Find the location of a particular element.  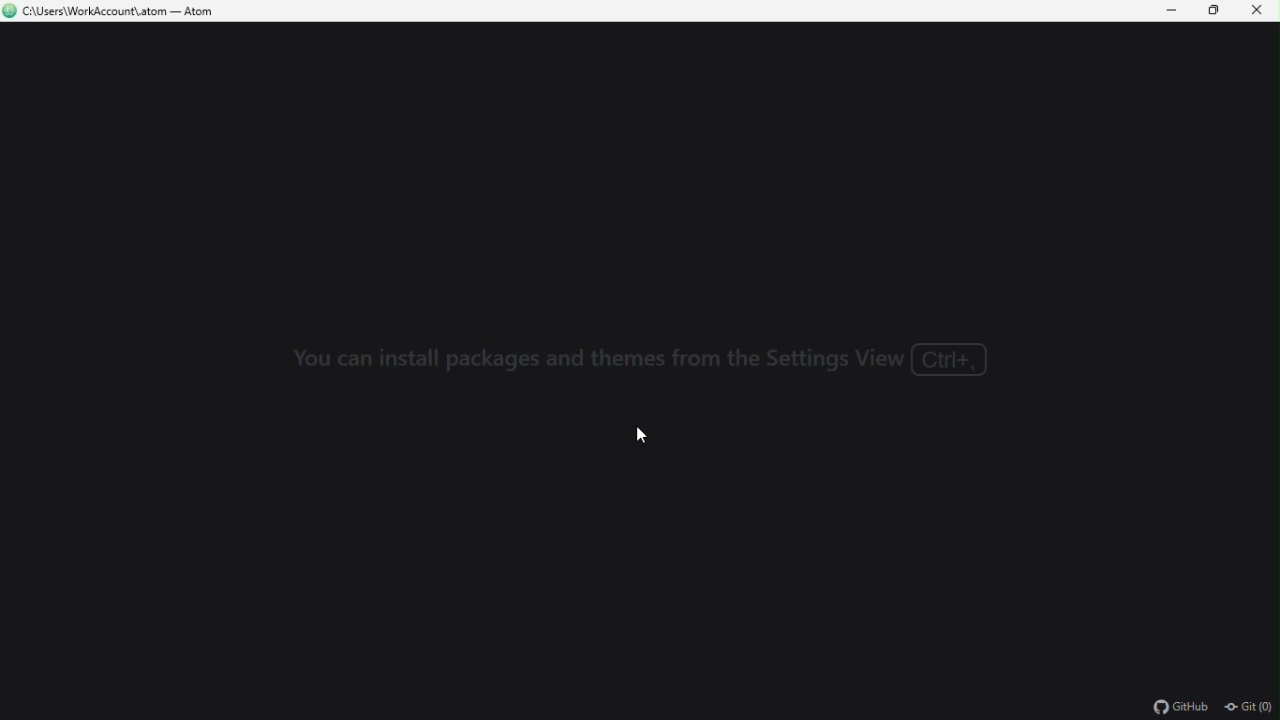

file name and file path  is located at coordinates (122, 10).